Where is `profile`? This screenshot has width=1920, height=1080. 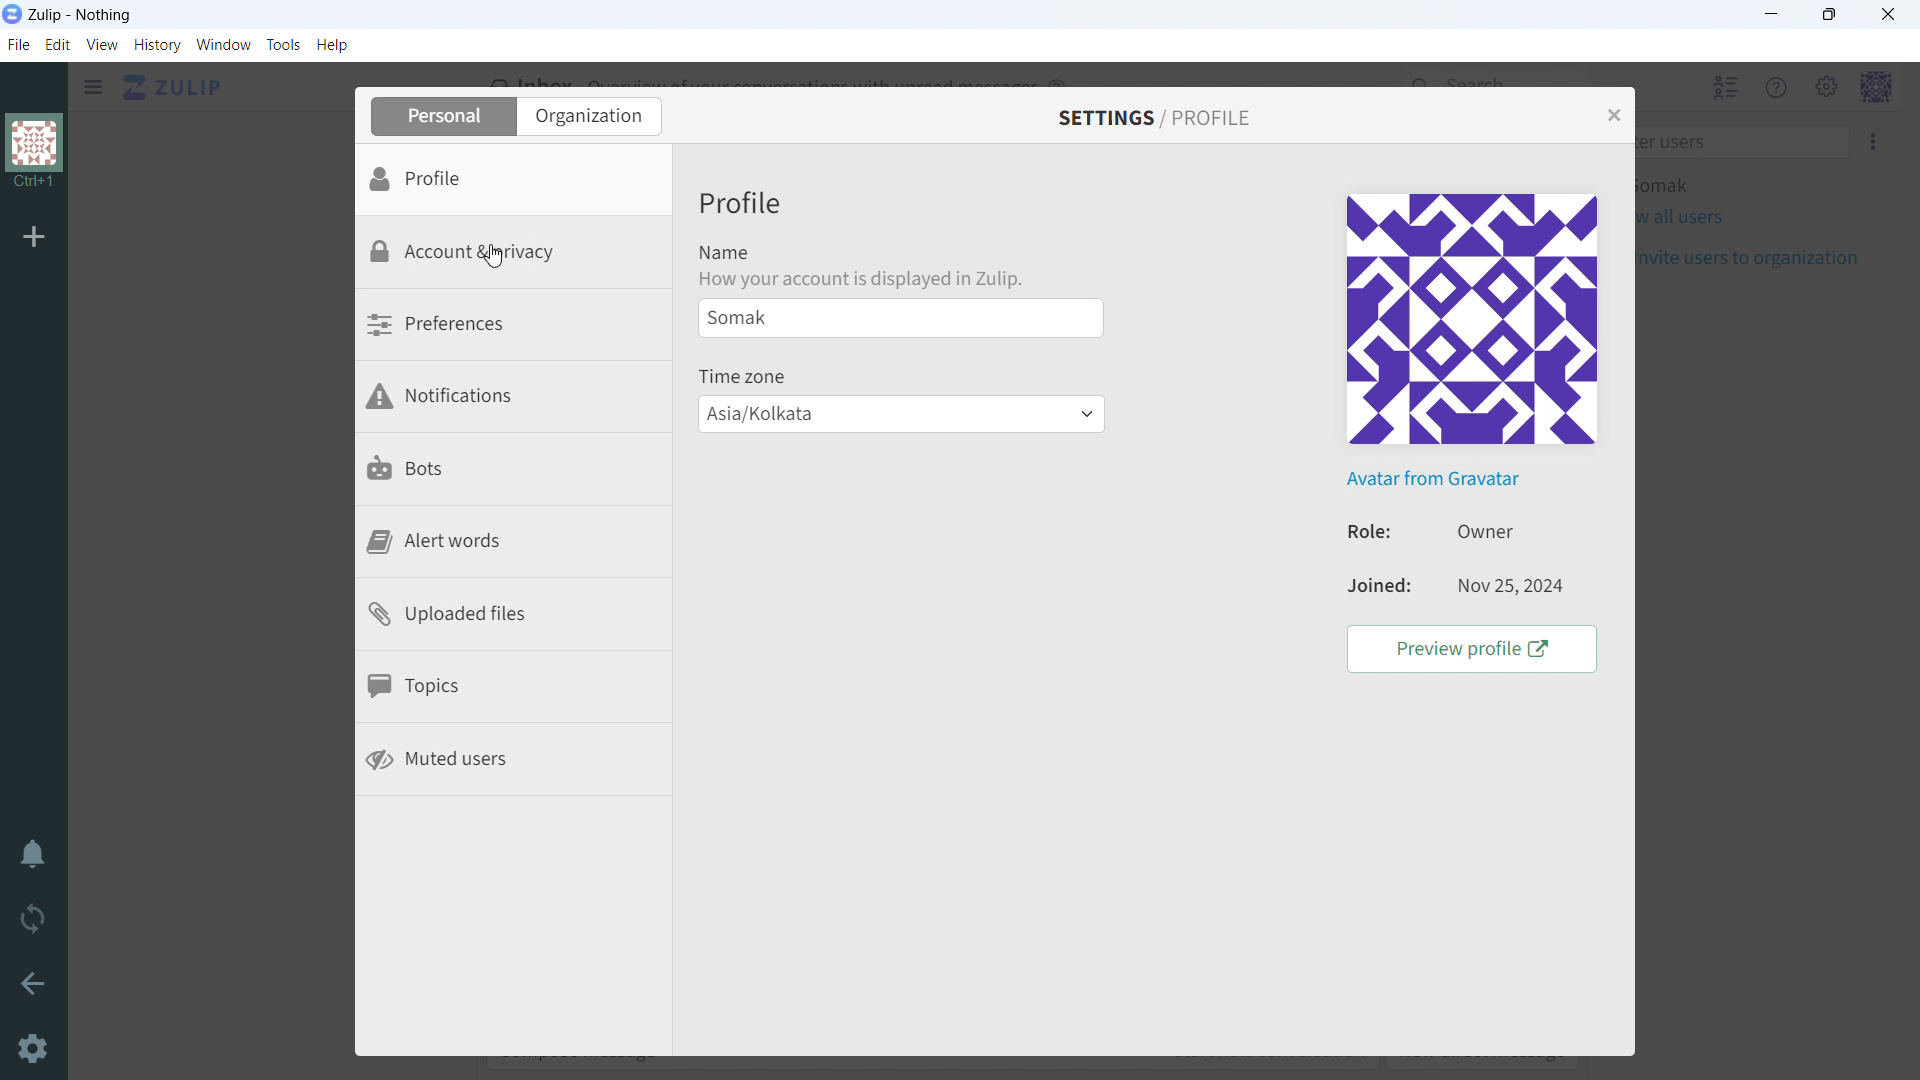 profile is located at coordinates (515, 181).